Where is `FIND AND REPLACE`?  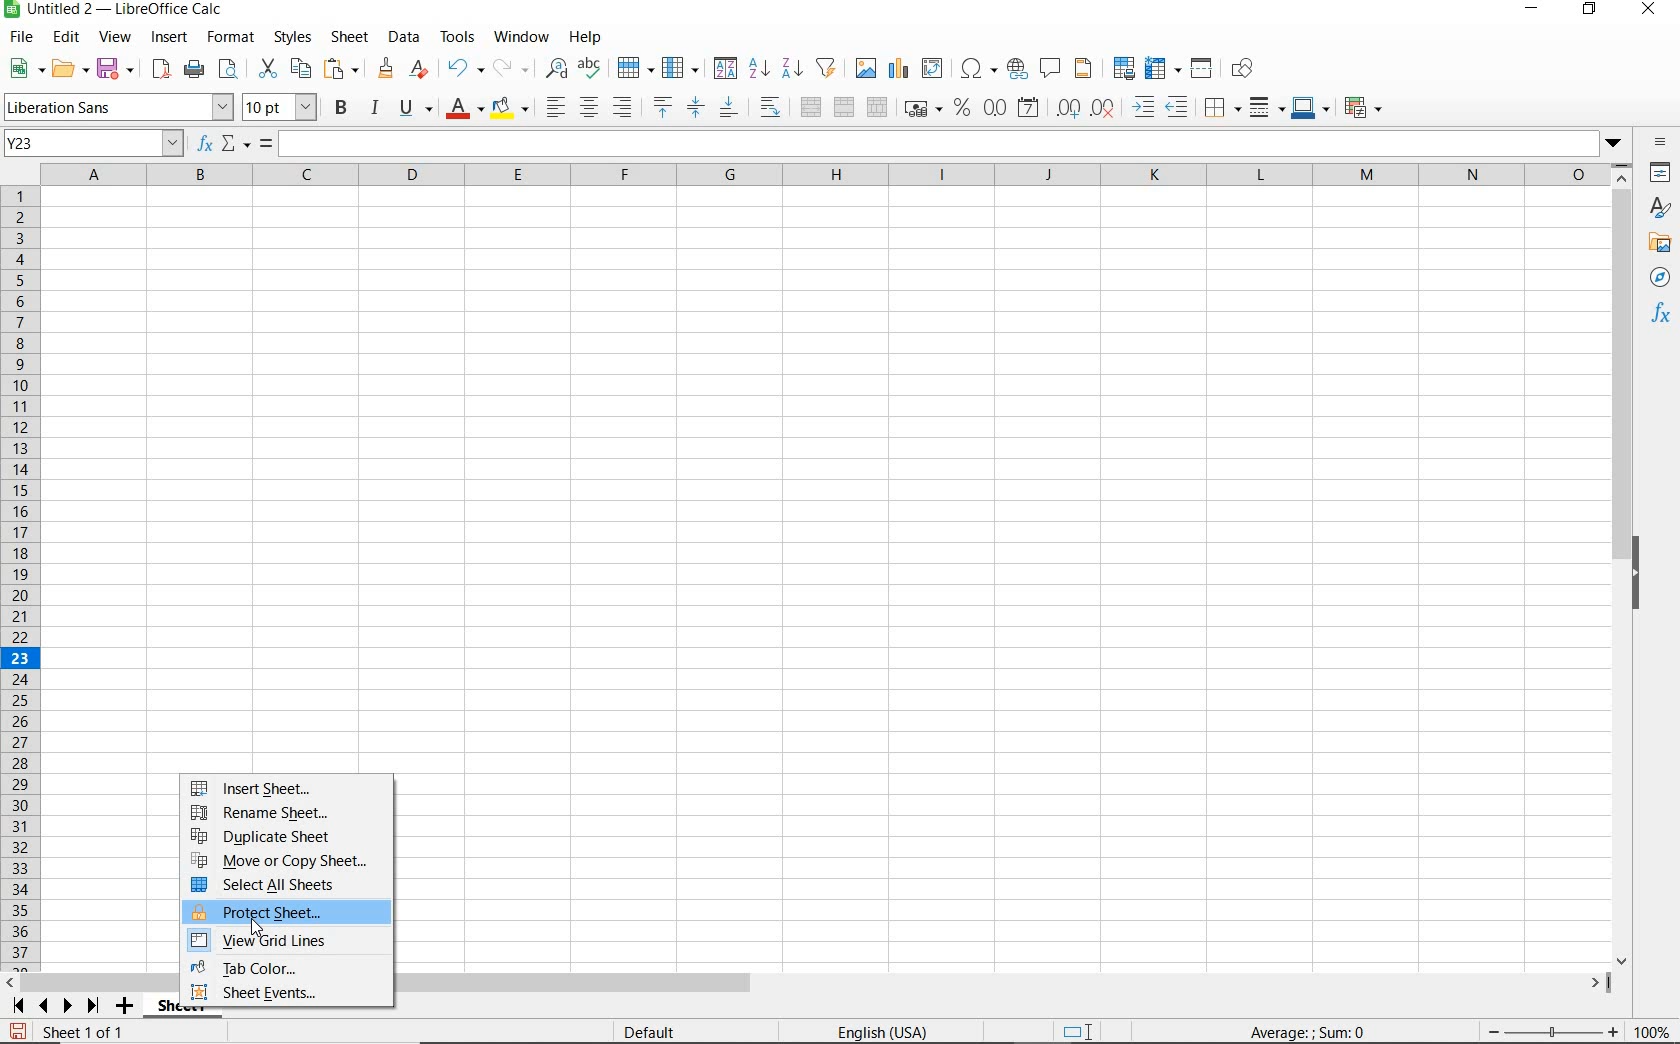 FIND AND REPLACE is located at coordinates (552, 68).